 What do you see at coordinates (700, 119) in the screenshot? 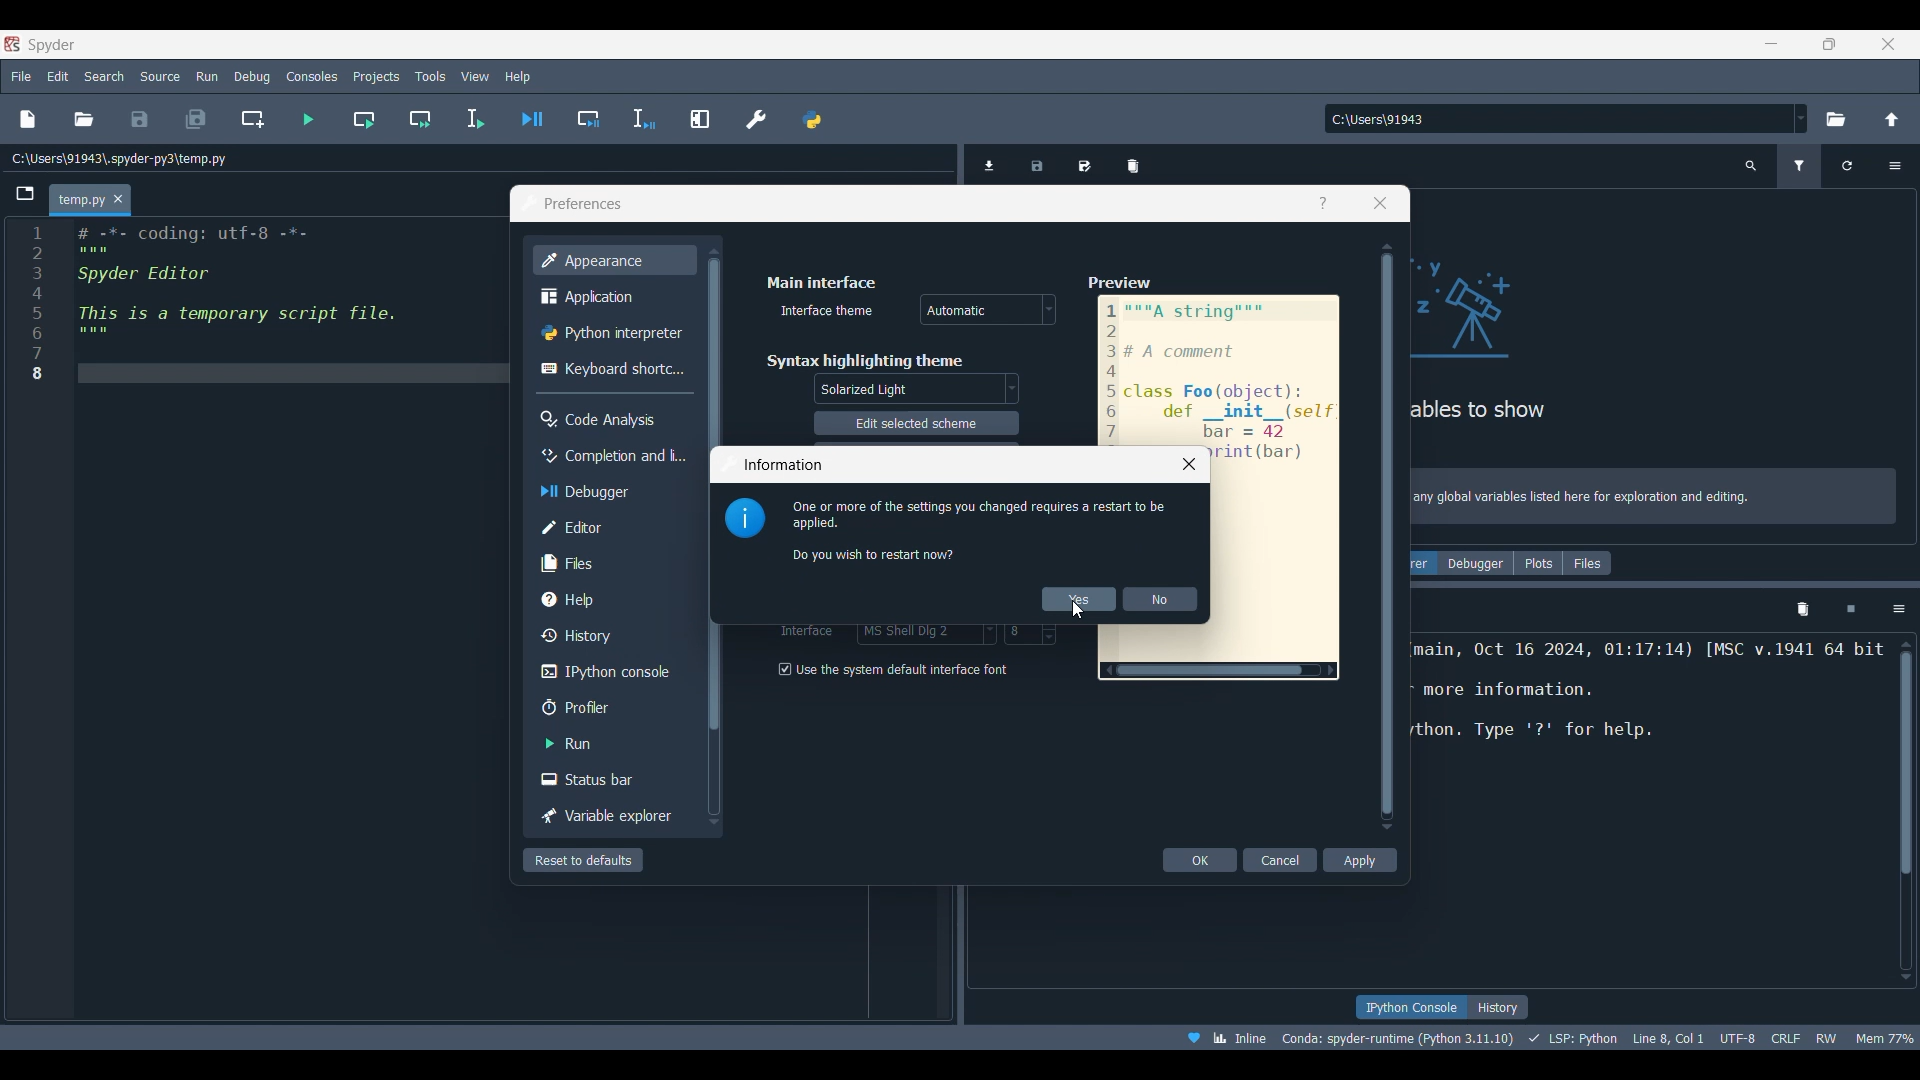
I see `Maximize current pane` at bounding box center [700, 119].